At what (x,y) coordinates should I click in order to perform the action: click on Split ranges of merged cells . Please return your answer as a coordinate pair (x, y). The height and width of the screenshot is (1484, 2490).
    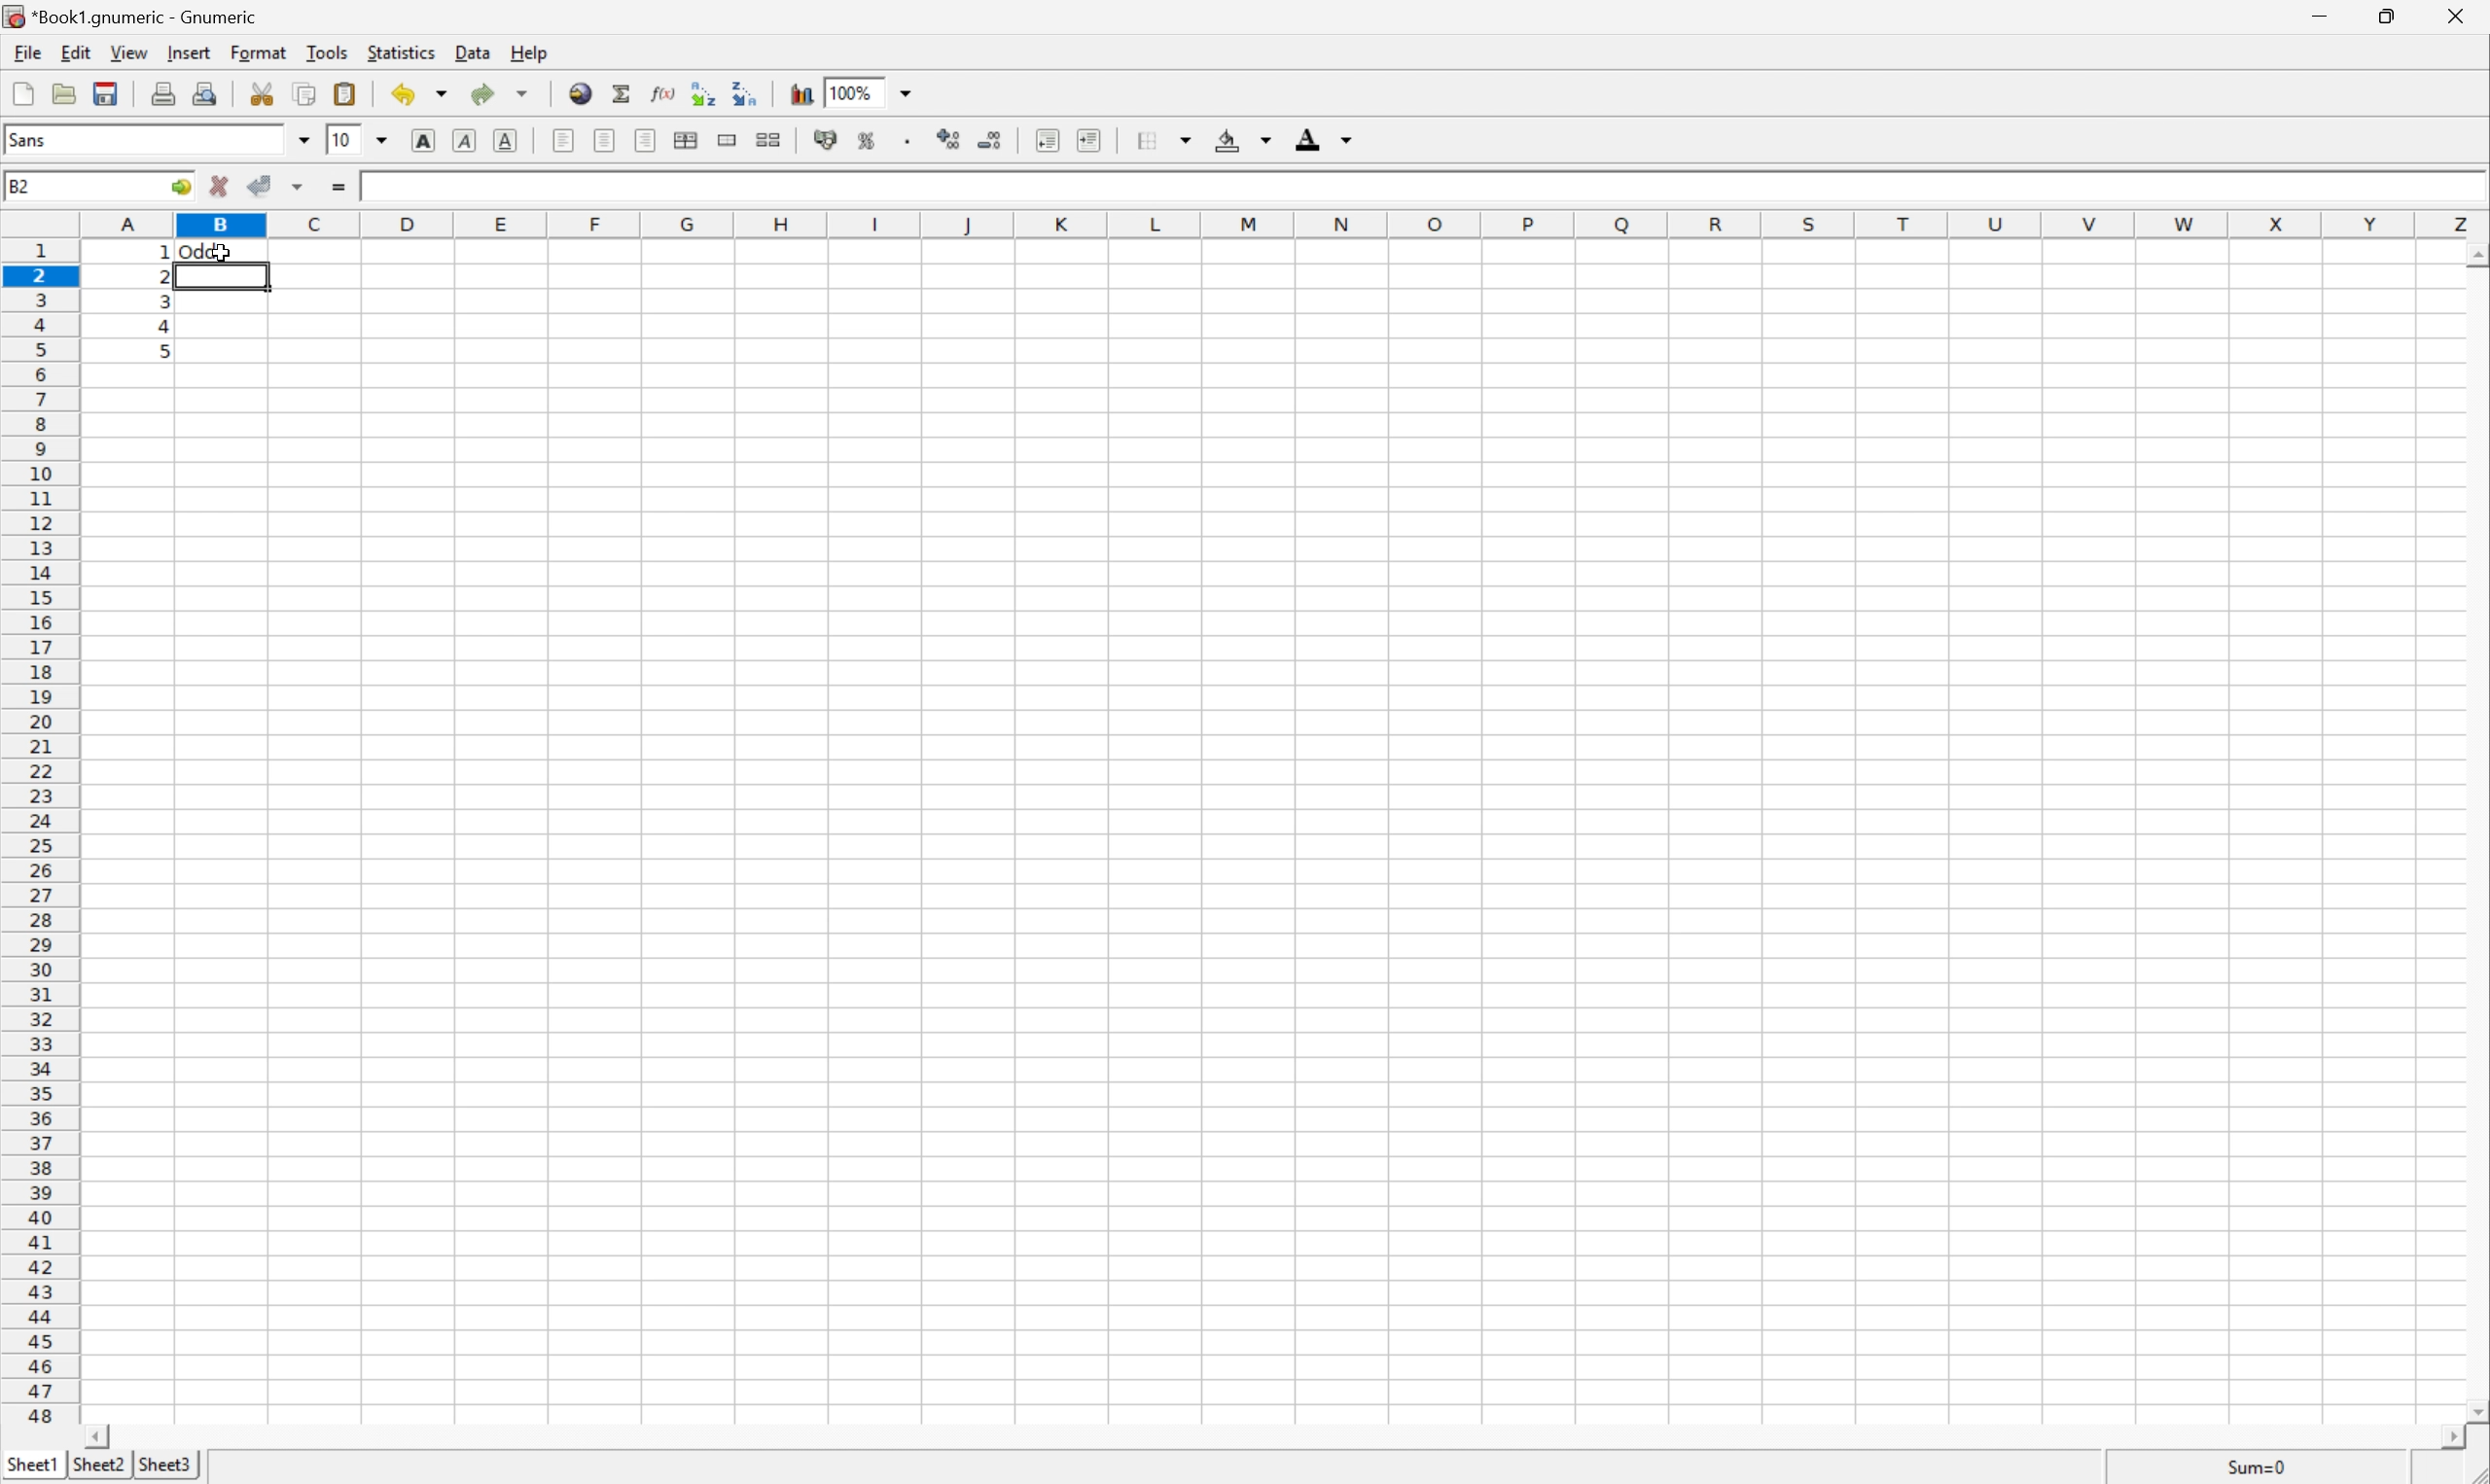
    Looking at the image, I should click on (769, 139).